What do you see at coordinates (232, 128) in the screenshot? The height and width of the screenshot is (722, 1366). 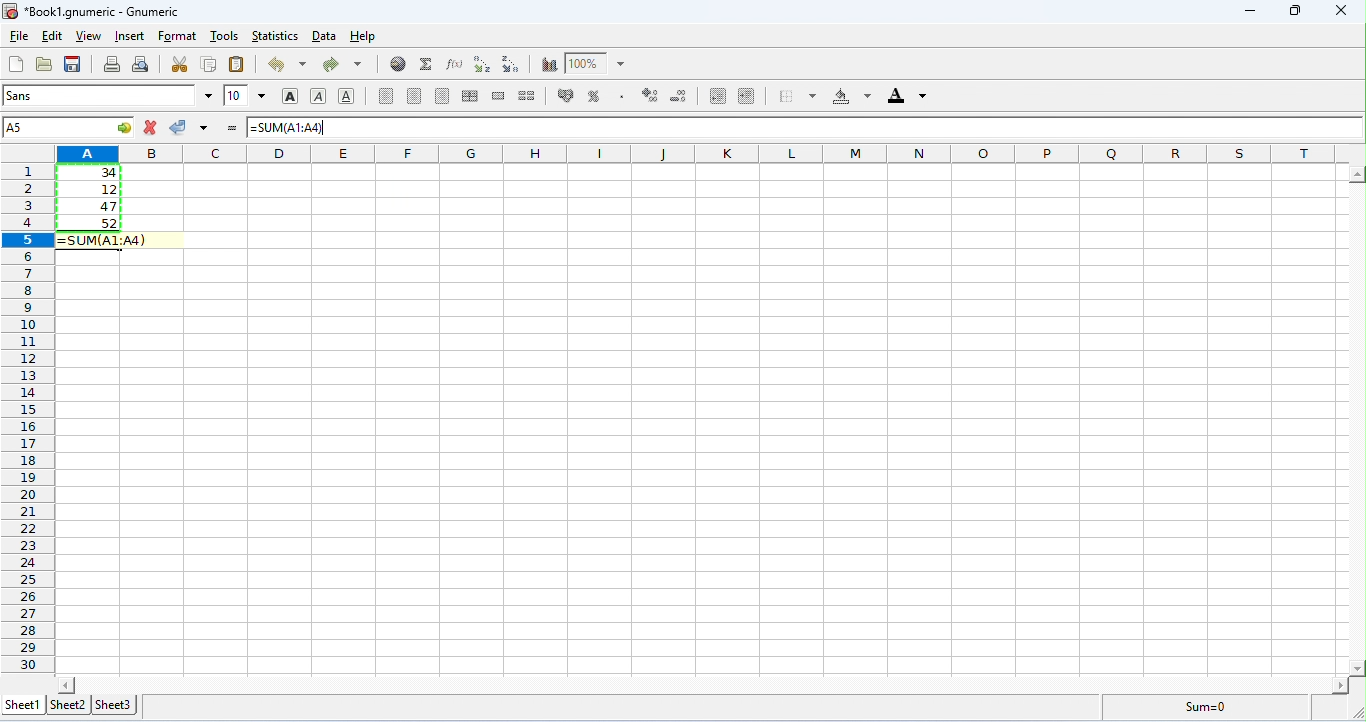 I see `=` at bounding box center [232, 128].